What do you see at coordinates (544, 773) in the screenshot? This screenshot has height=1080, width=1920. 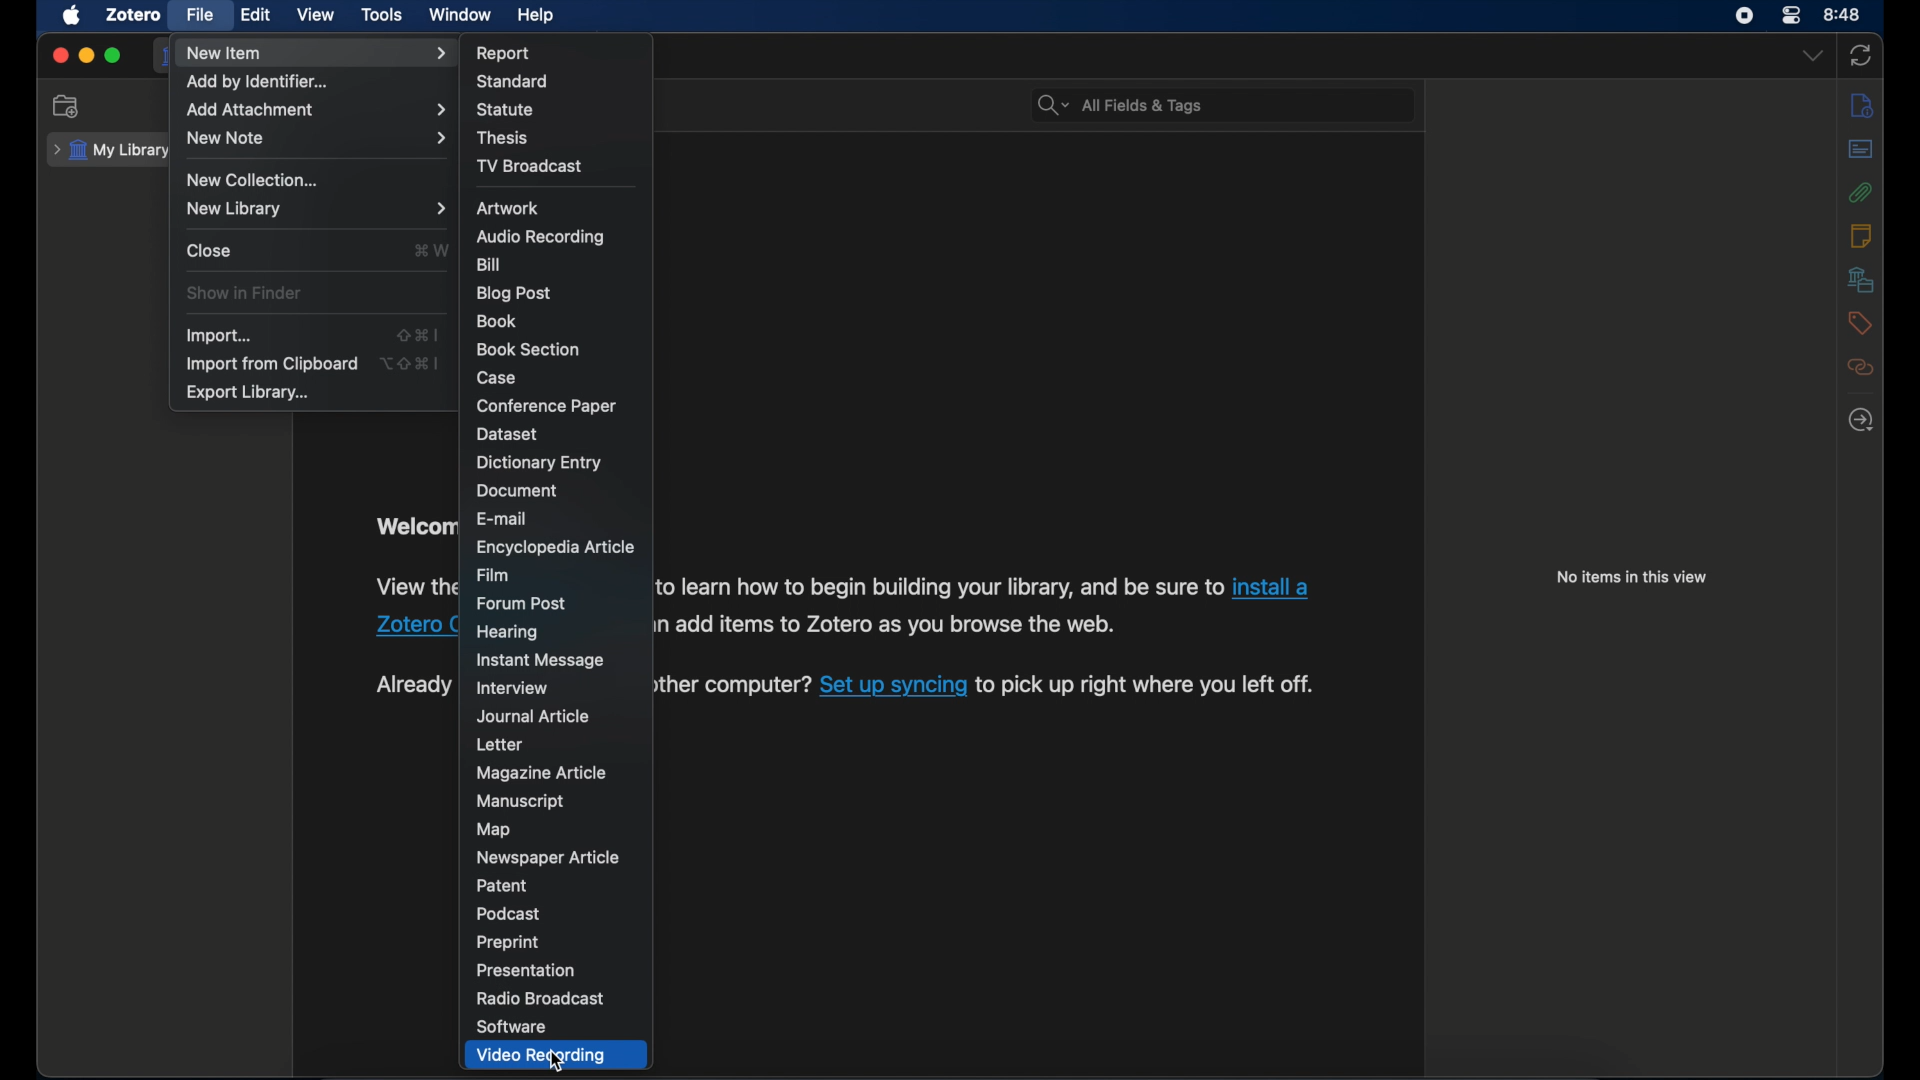 I see `magazine article` at bounding box center [544, 773].